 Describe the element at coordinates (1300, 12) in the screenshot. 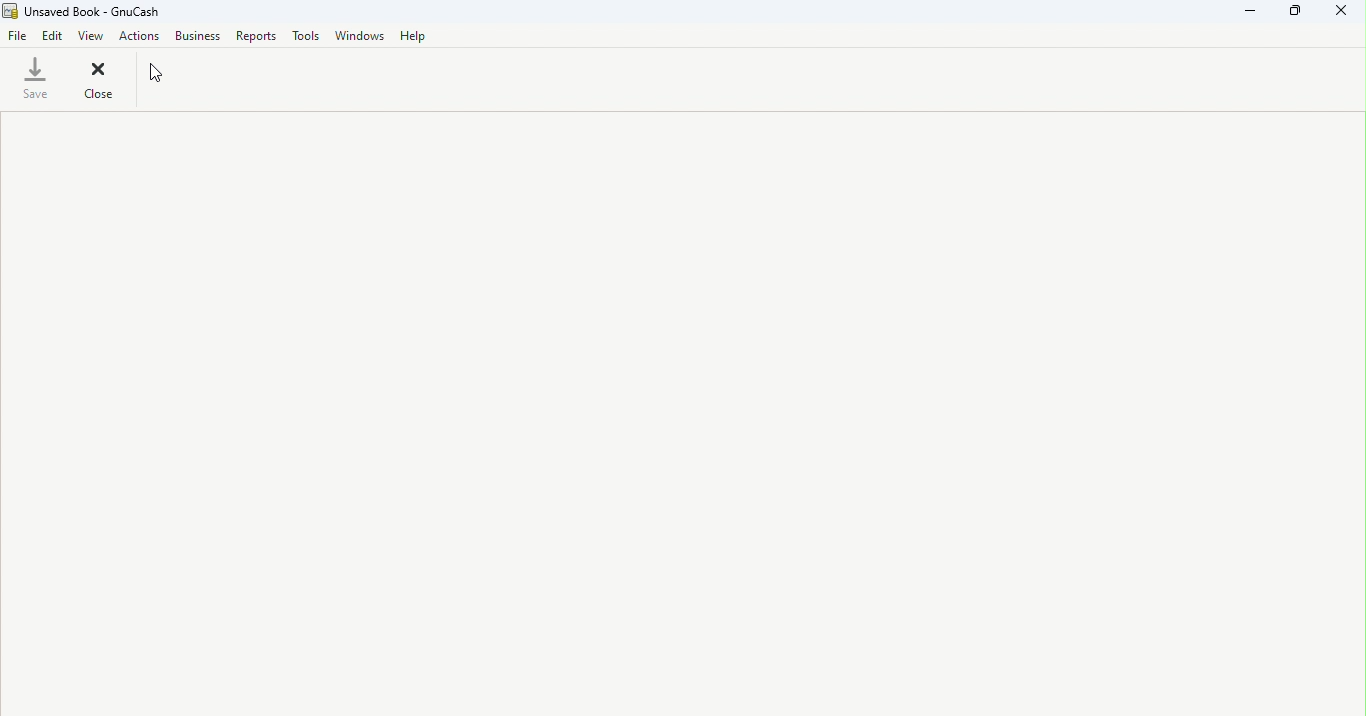

I see `Maximize` at that location.